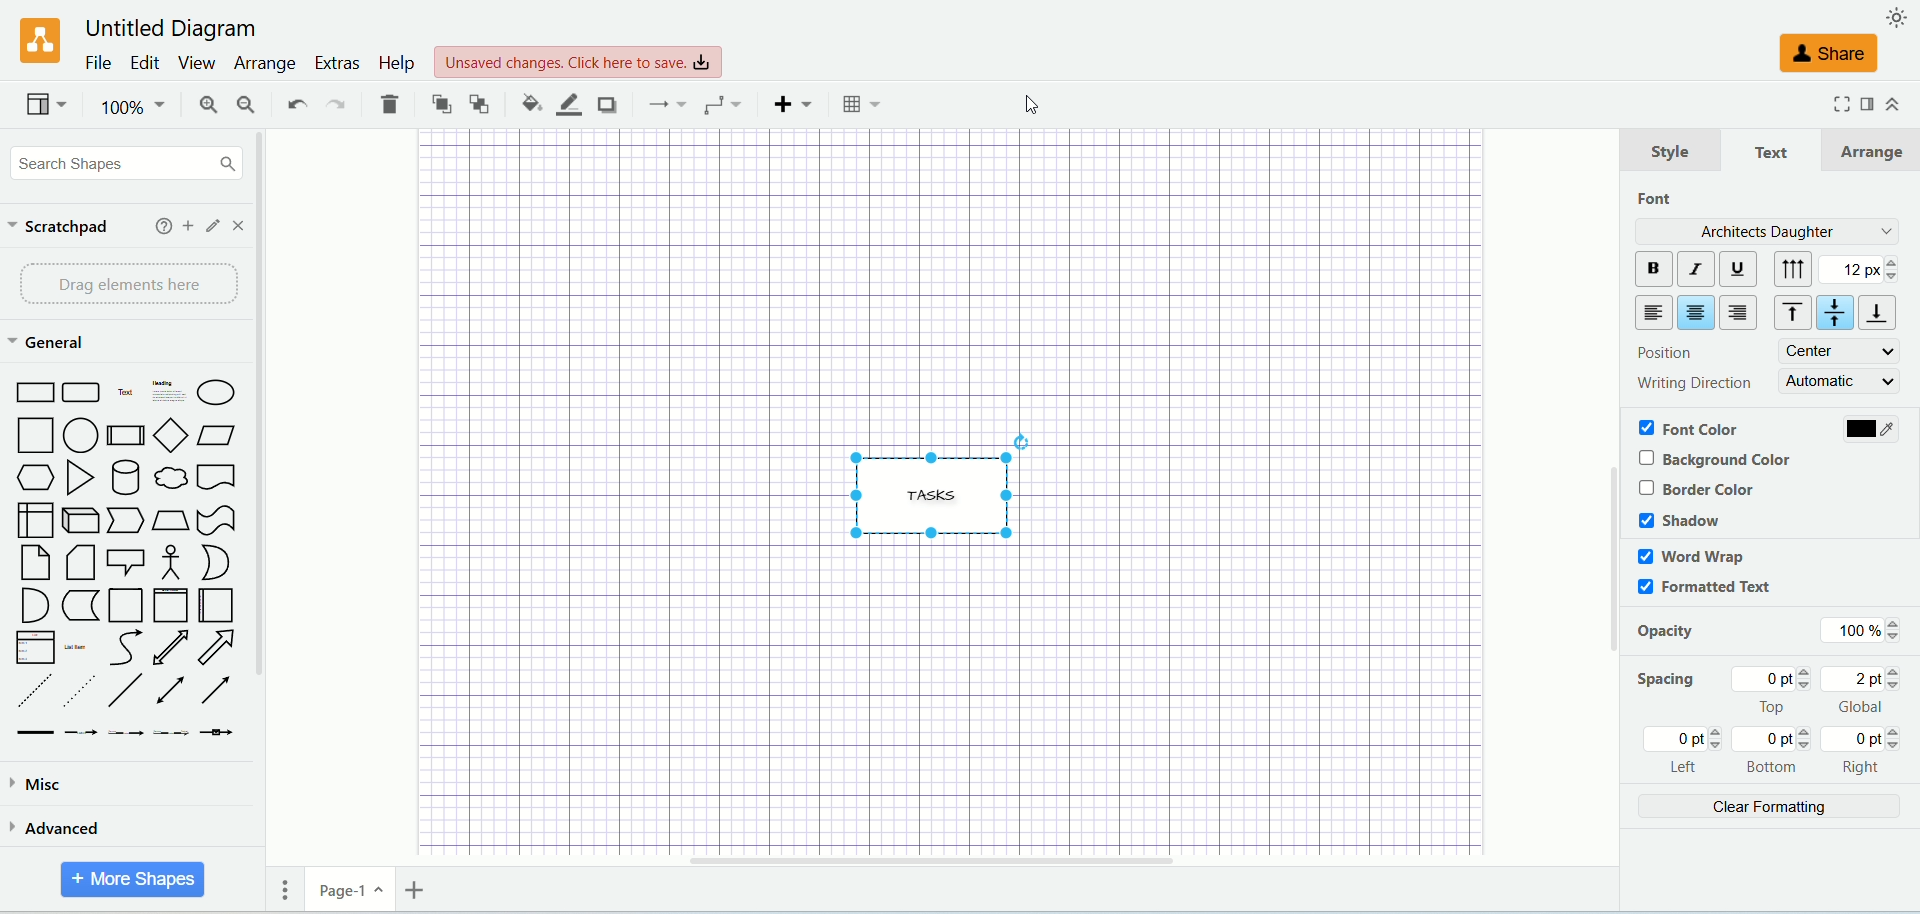  Describe the element at coordinates (217, 392) in the screenshot. I see `Ellipse` at that location.